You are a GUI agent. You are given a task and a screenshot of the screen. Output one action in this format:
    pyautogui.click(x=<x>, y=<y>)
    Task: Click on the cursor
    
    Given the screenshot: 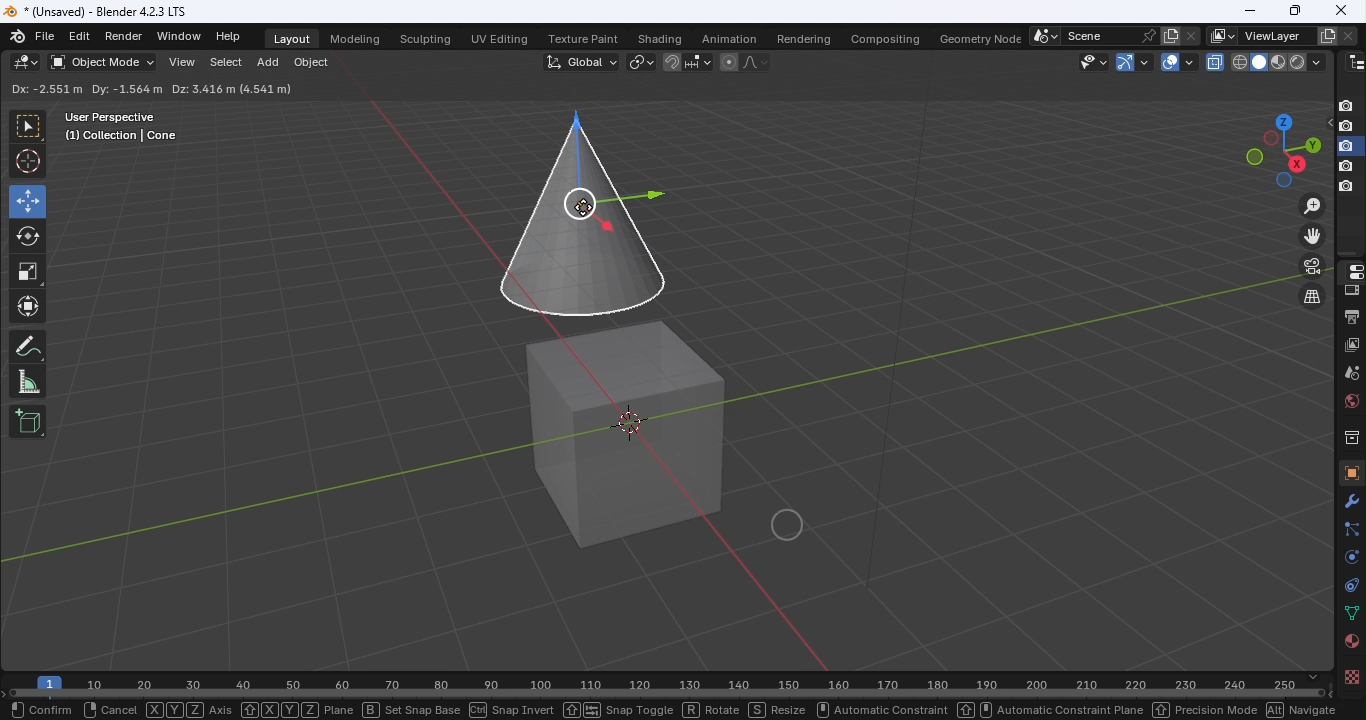 What is the action you would take?
    pyautogui.click(x=587, y=208)
    